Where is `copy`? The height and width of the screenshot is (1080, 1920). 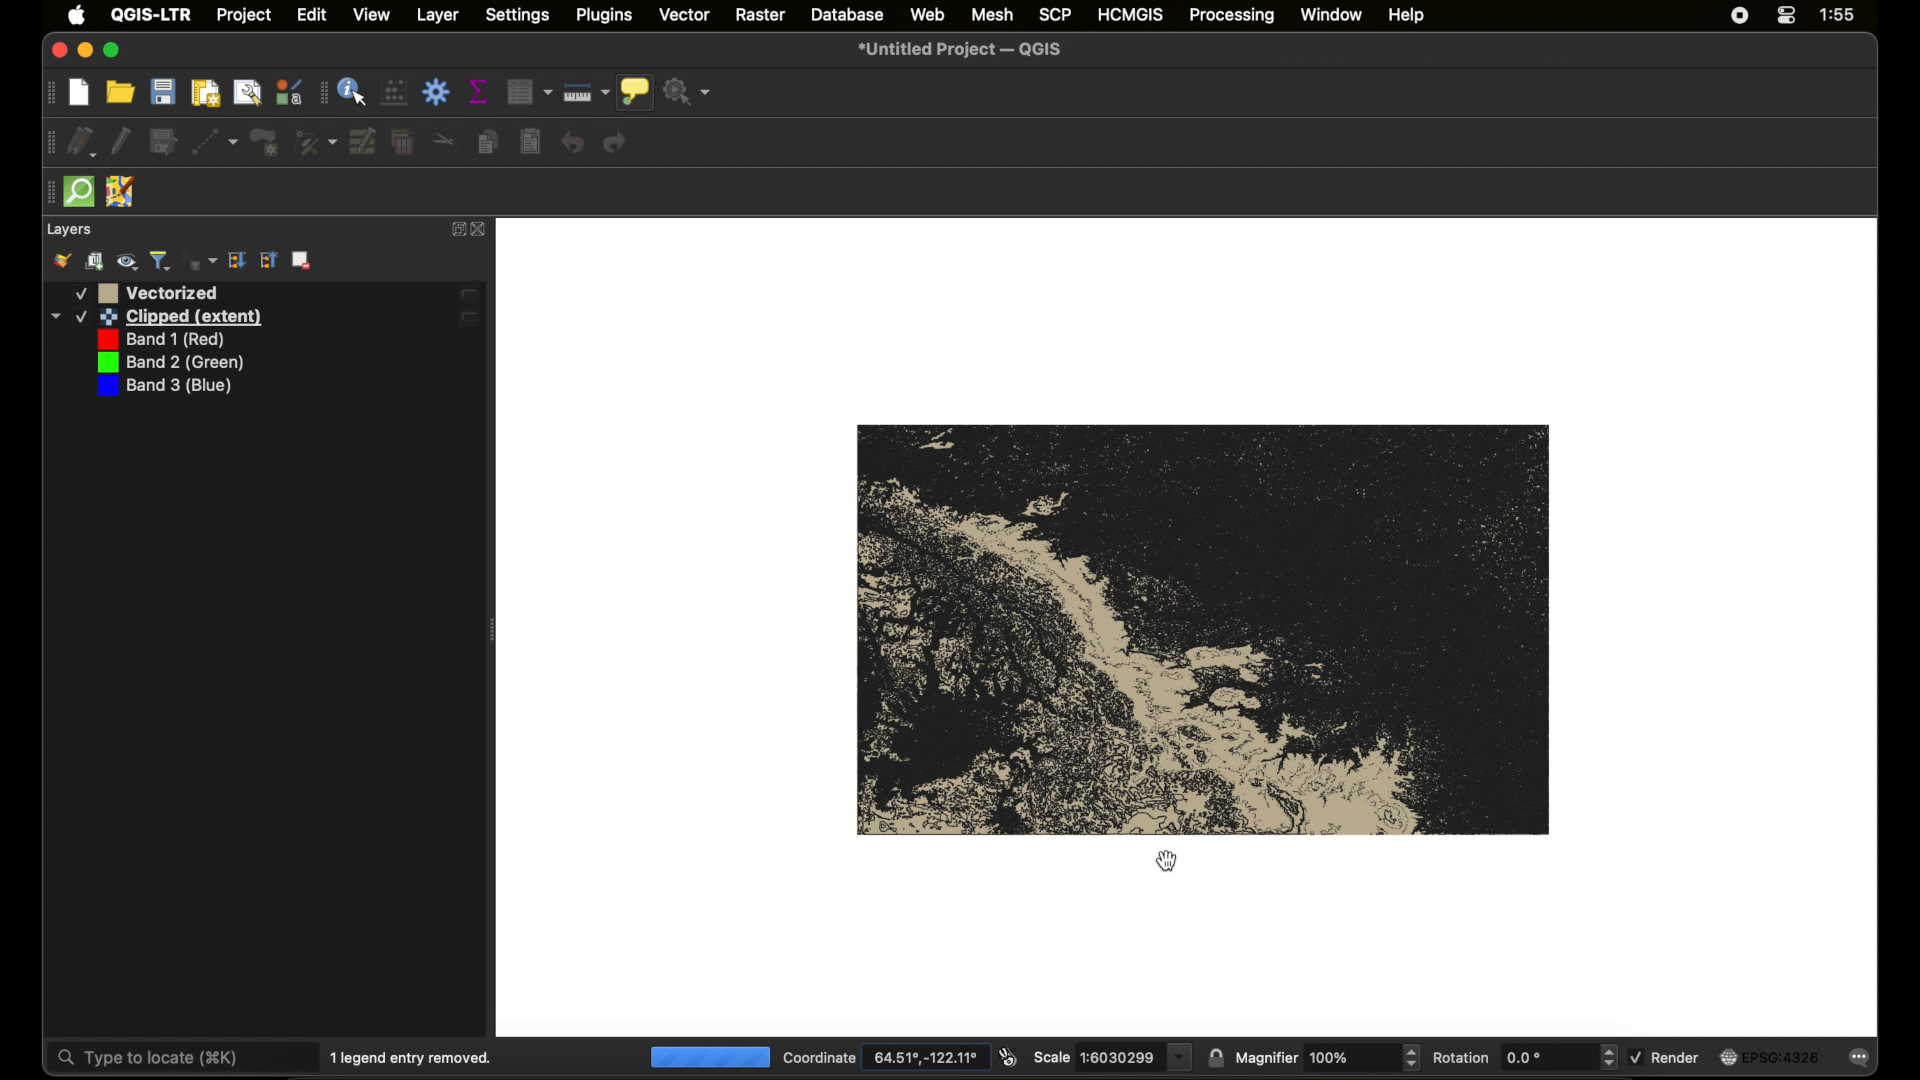
copy is located at coordinates (488, 142).